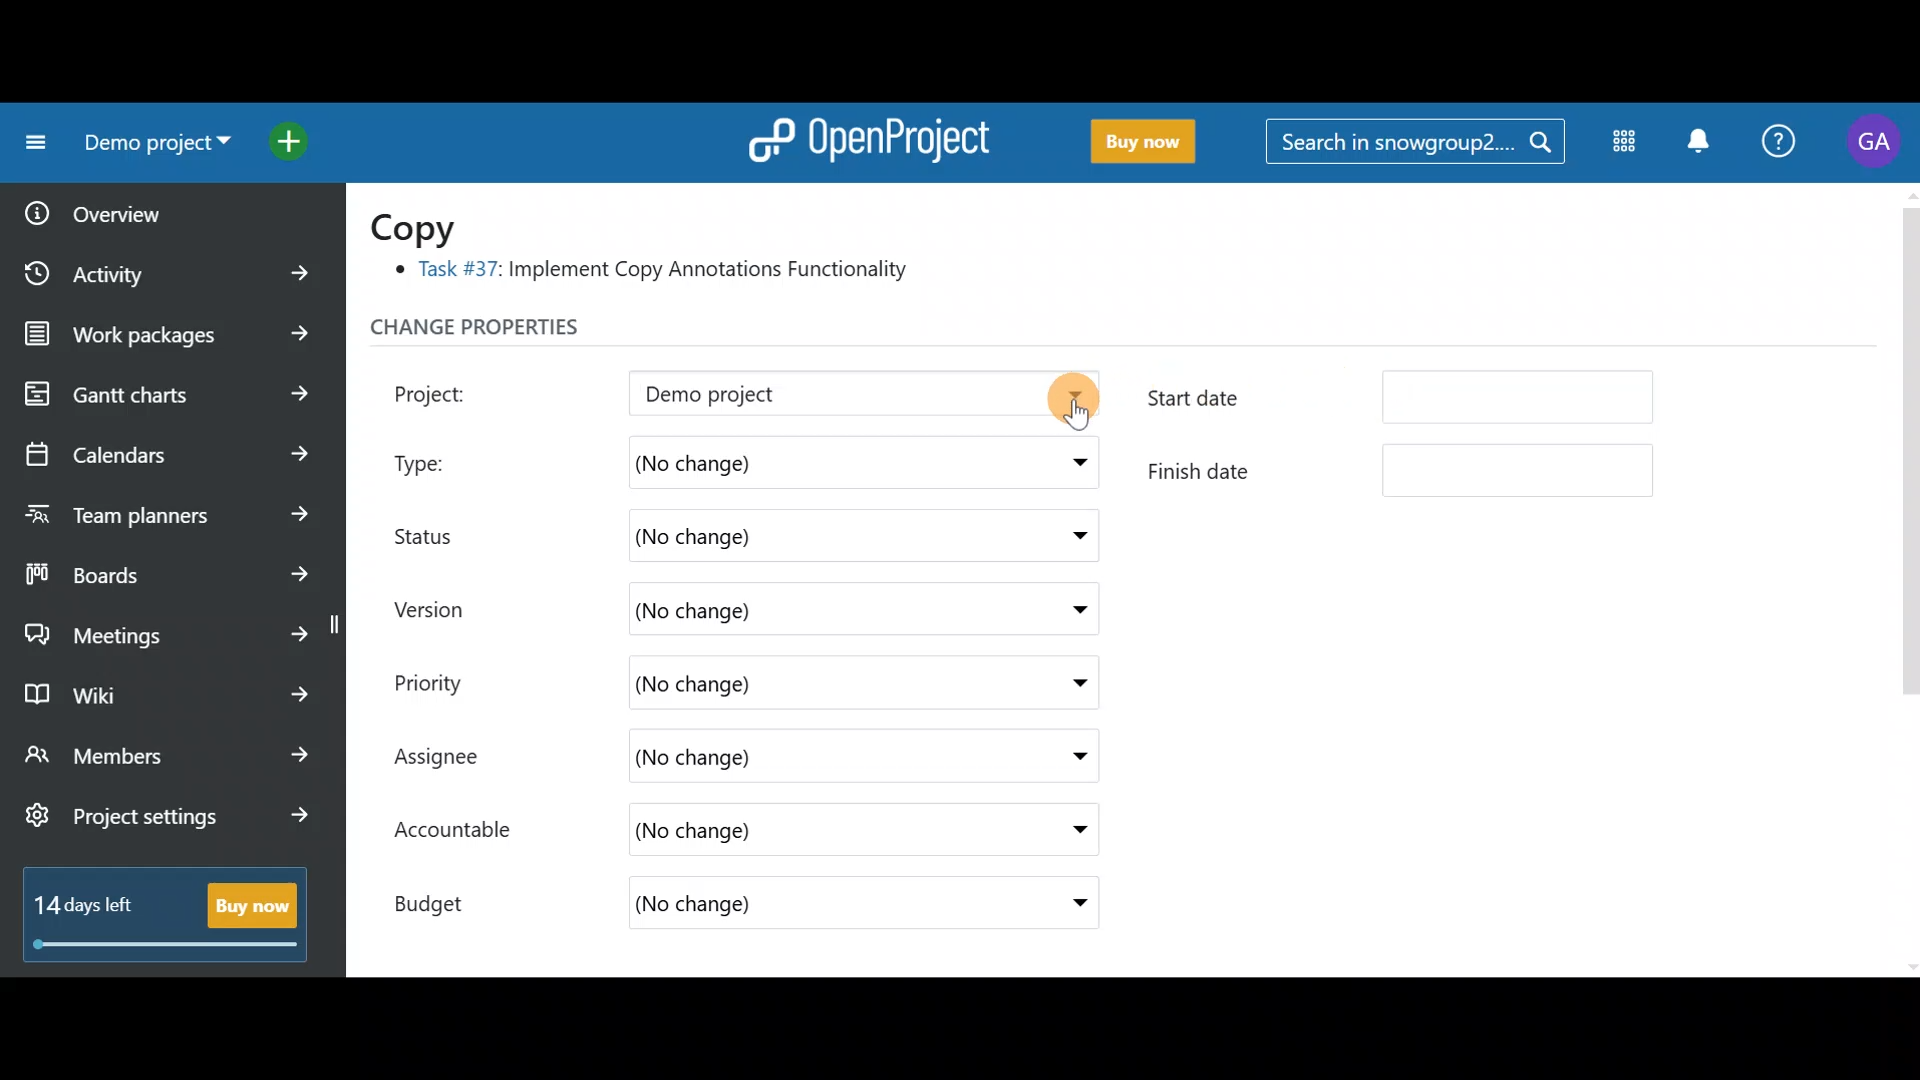 The image size is (1920, 1080). What do you see at coordinates (805, 395) in the screenshot?
I see `Demo project` at bounding box center [805, 395].